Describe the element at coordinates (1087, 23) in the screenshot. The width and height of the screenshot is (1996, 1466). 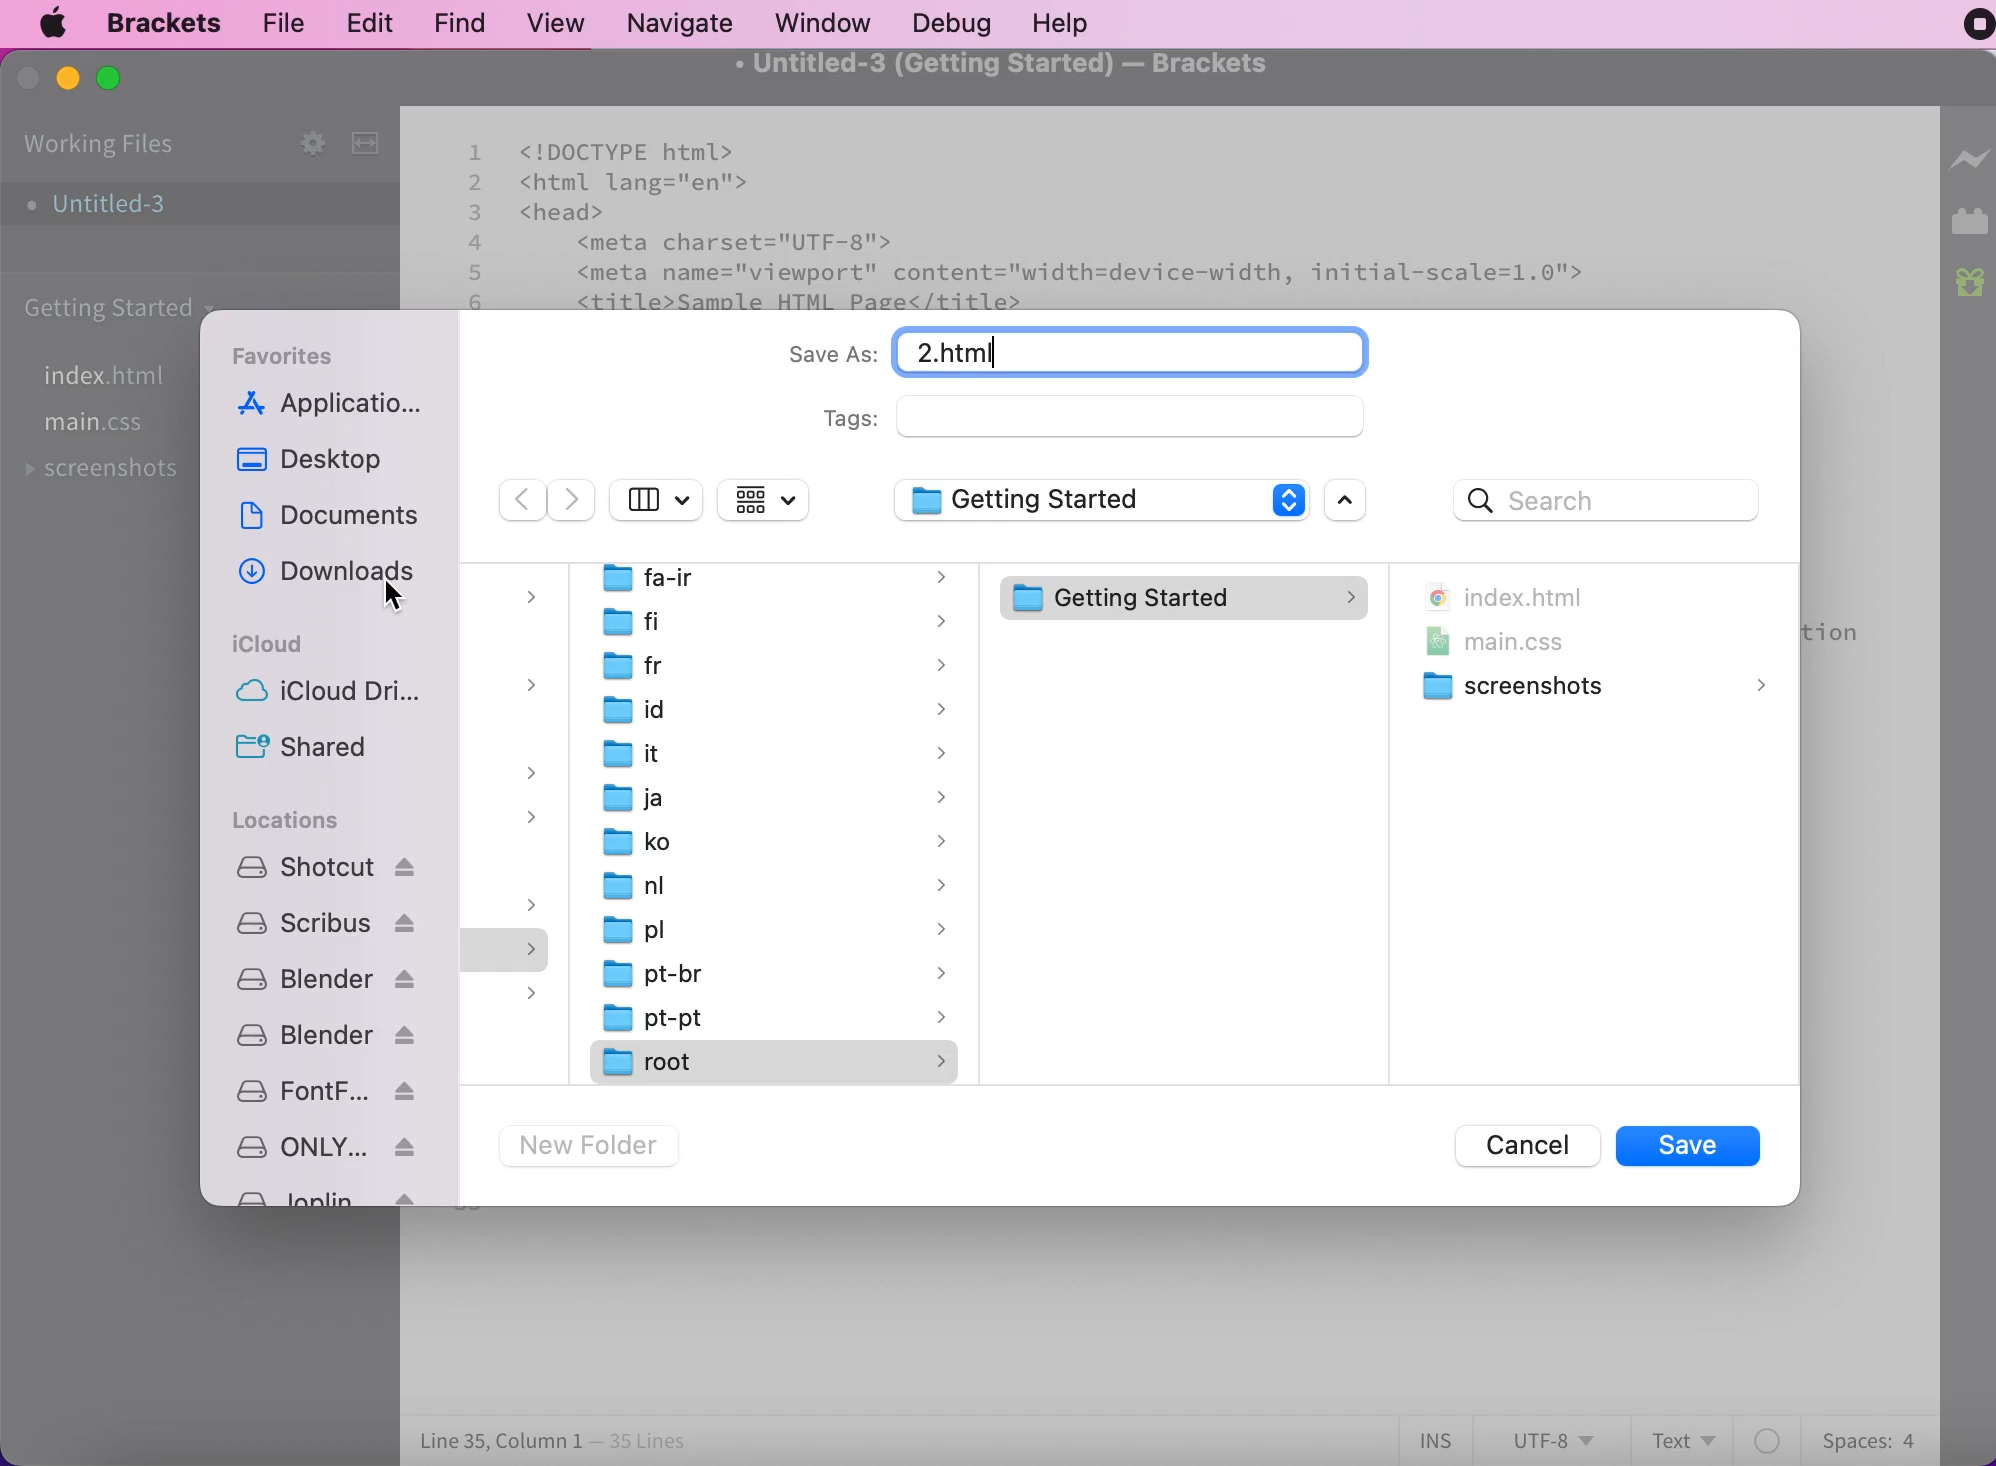
I see `help` at that location.